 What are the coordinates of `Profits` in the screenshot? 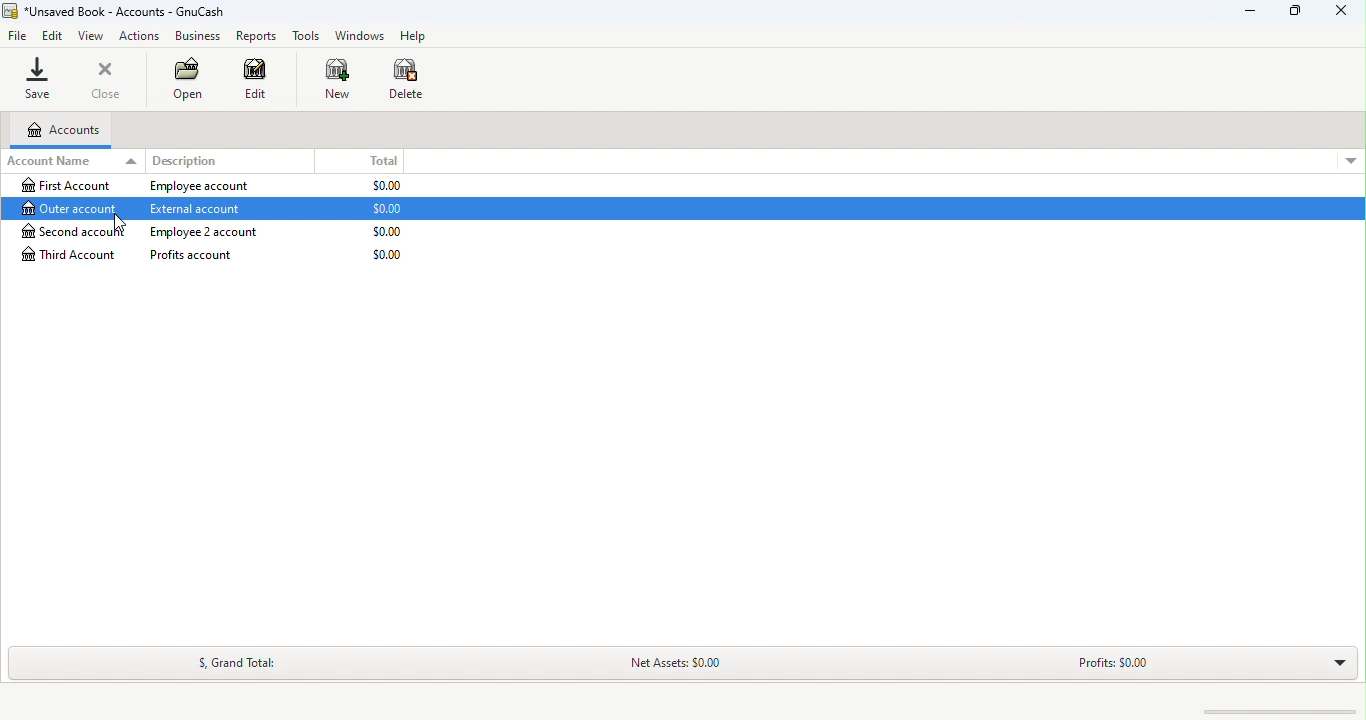 It's located at (1107, 668).